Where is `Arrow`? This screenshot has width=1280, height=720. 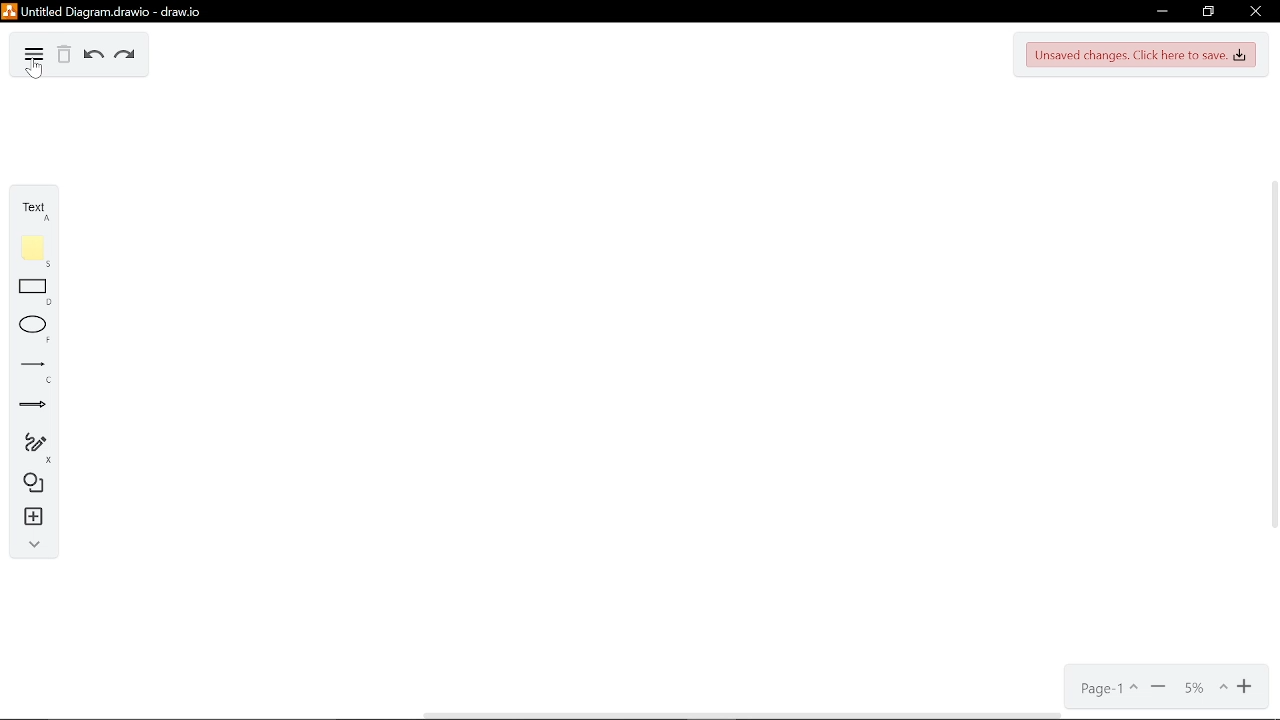 Arrow is located at coordinates (27, 404).